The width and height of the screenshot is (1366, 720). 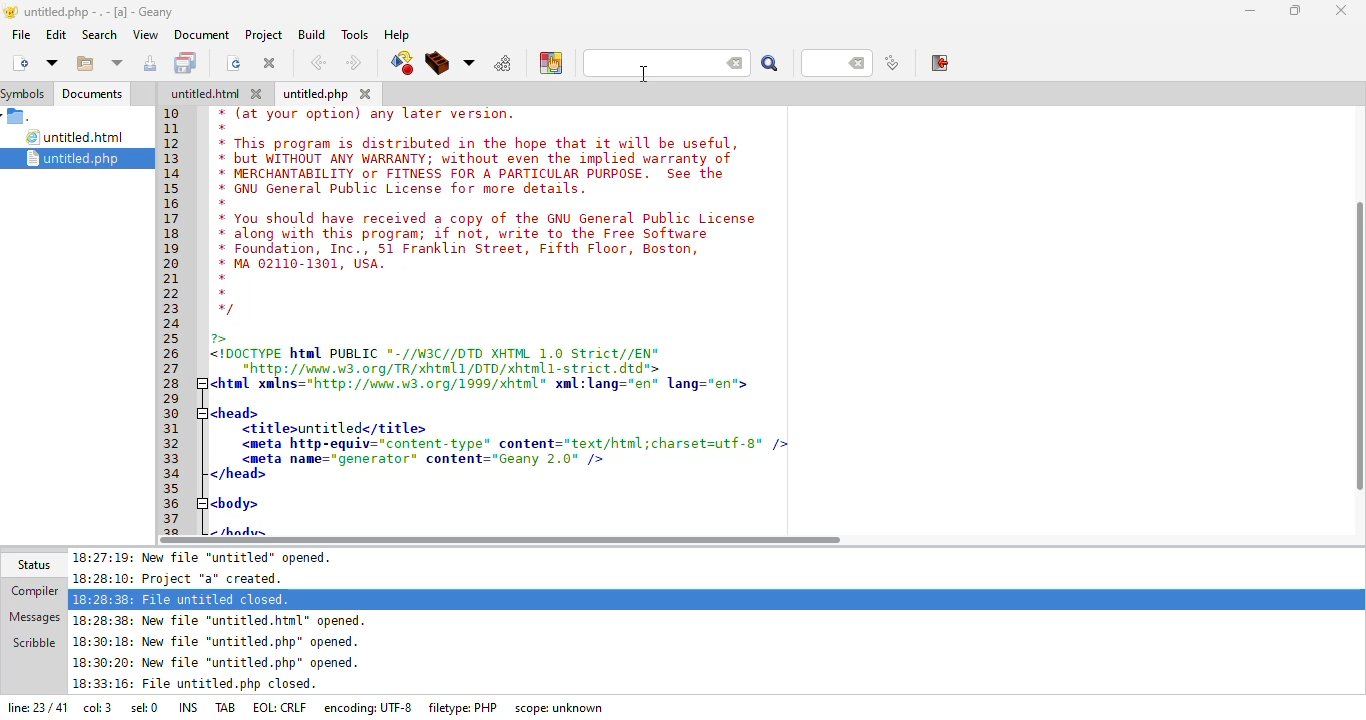 What do you see at coordinates (210, 557) in the screenshot?
I see `18:27:19: New file "untitled" opened.` at bounding box center [210, 557].